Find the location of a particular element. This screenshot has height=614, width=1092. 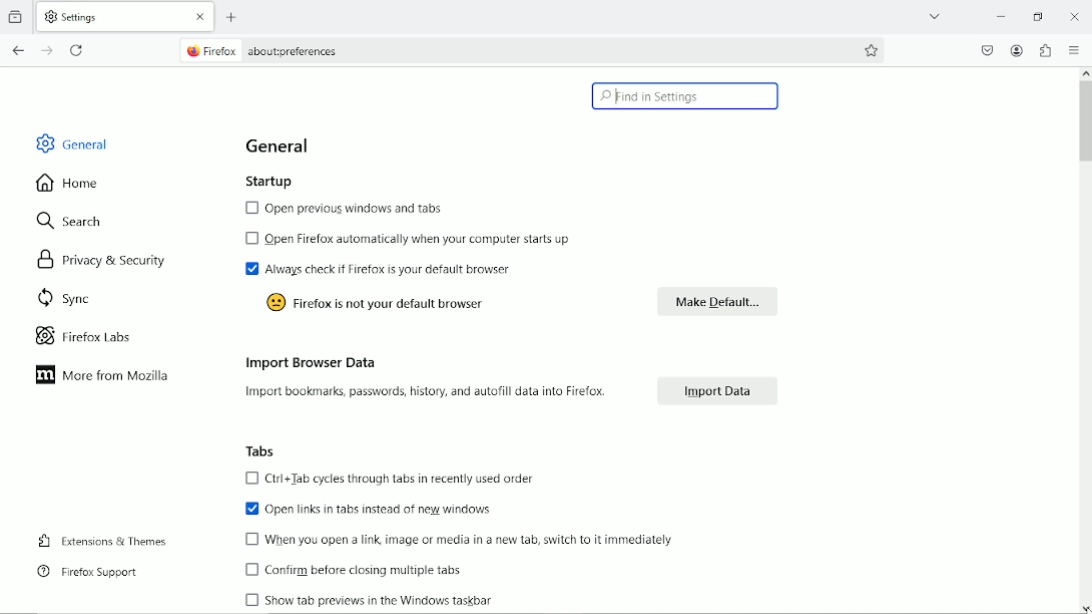

search is located at coordinates (72, 219).